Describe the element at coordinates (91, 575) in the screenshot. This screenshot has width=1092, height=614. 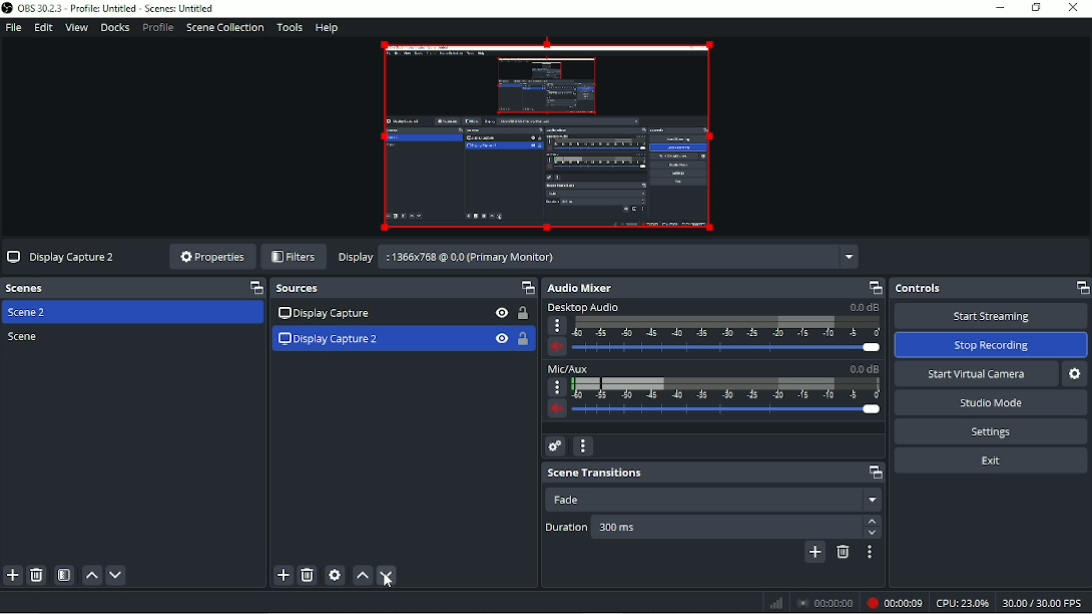
I see `Move scene up` at that location.